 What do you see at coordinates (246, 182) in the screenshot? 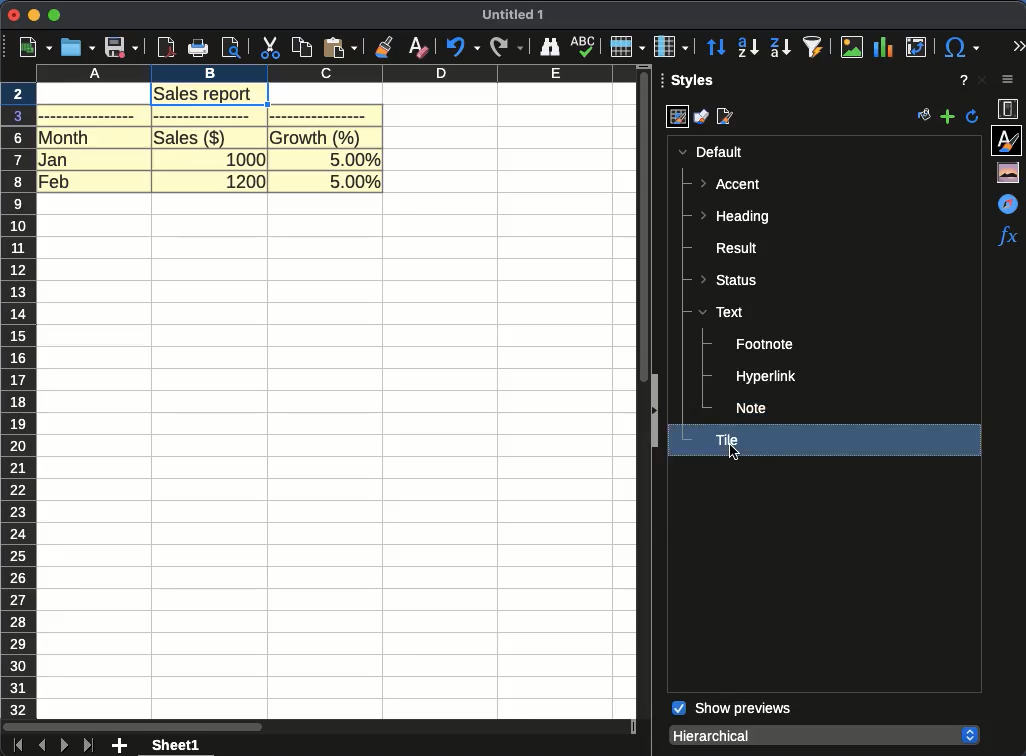
I see `1200` at bounding box center [246, 182].